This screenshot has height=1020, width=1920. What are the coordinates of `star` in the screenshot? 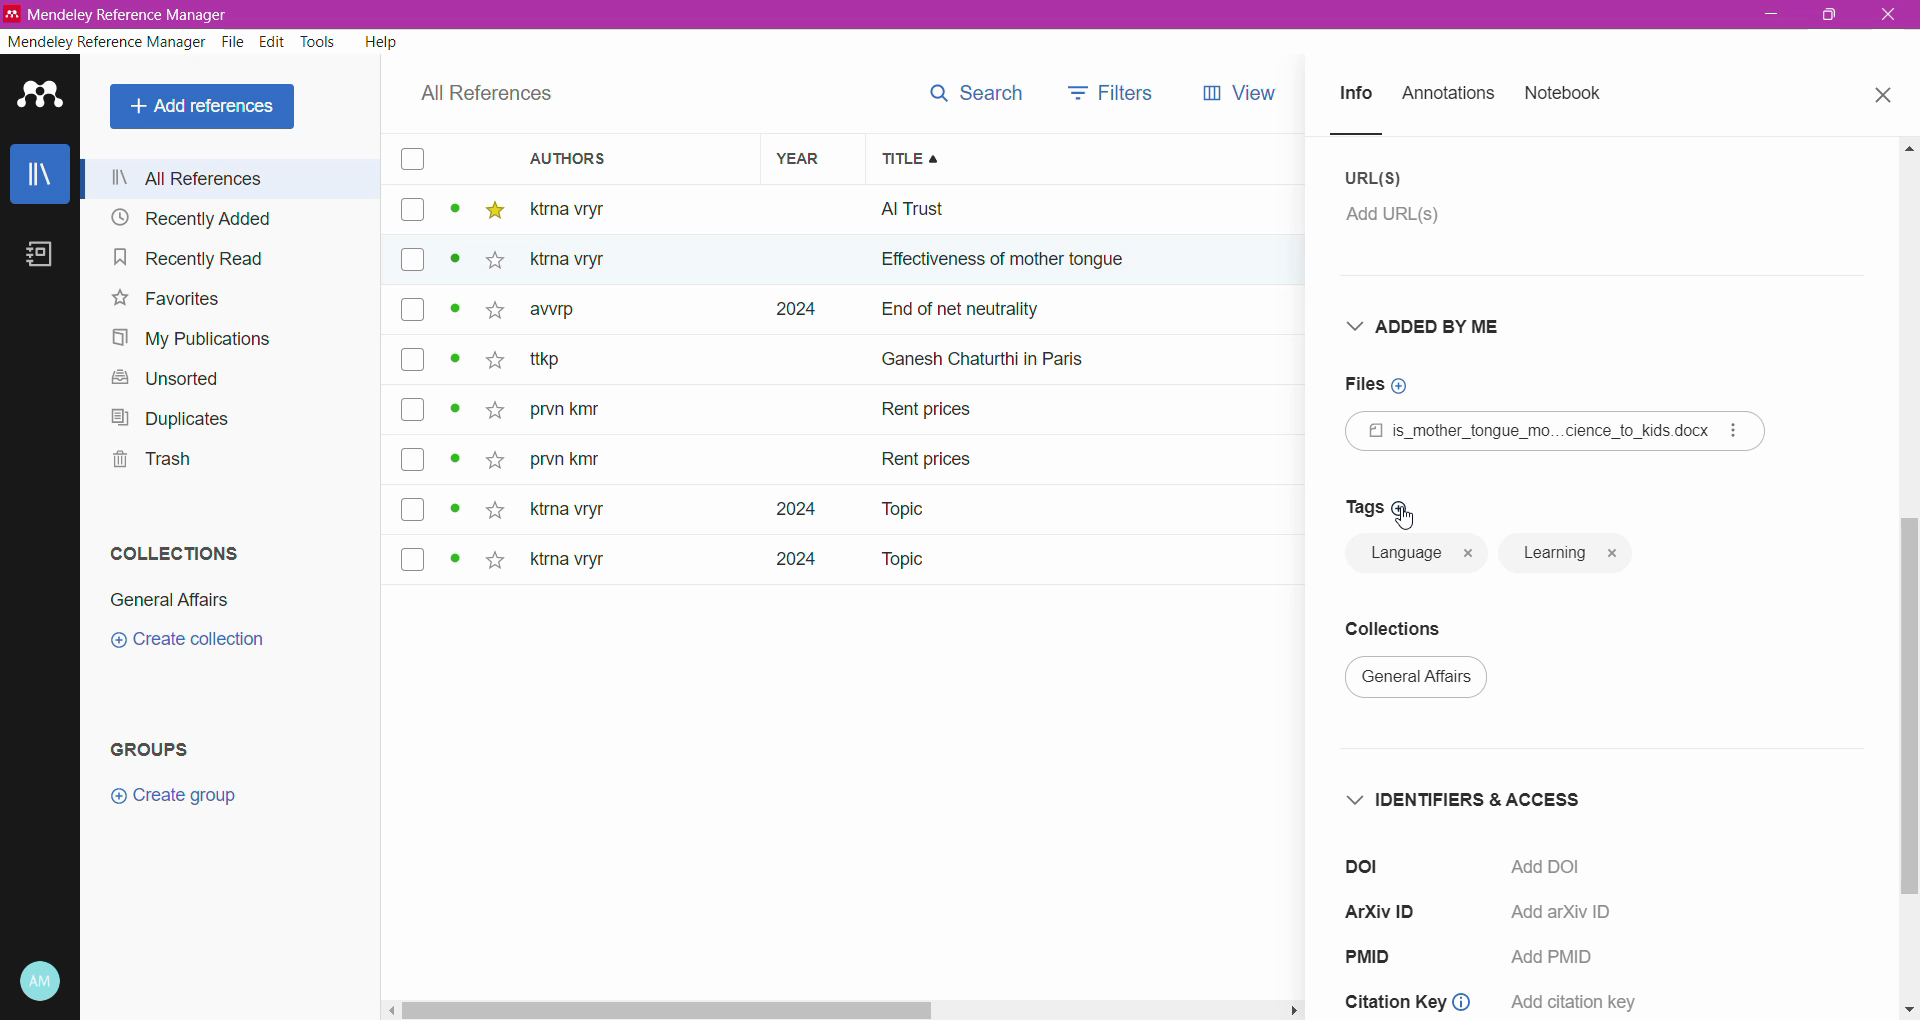 It's located at (491, 364).